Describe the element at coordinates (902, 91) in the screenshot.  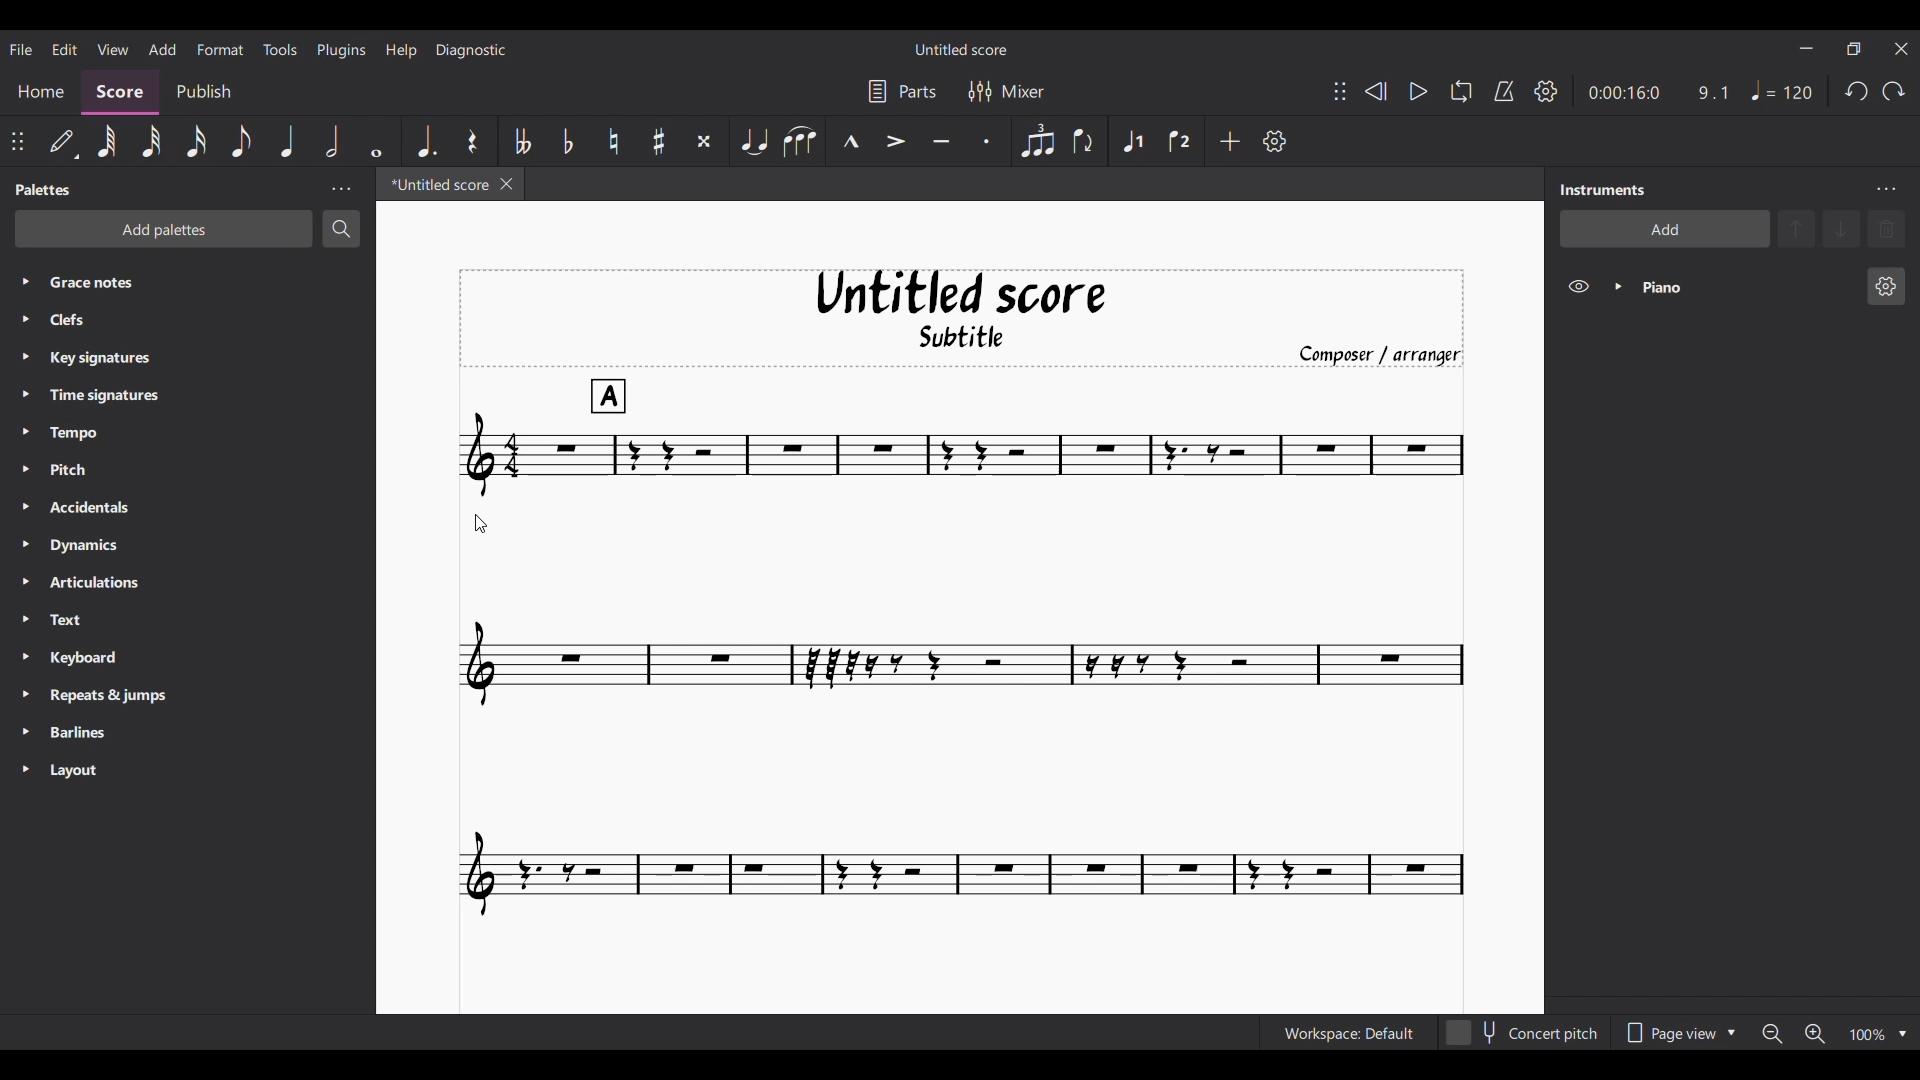
I see `Parts` at that location.